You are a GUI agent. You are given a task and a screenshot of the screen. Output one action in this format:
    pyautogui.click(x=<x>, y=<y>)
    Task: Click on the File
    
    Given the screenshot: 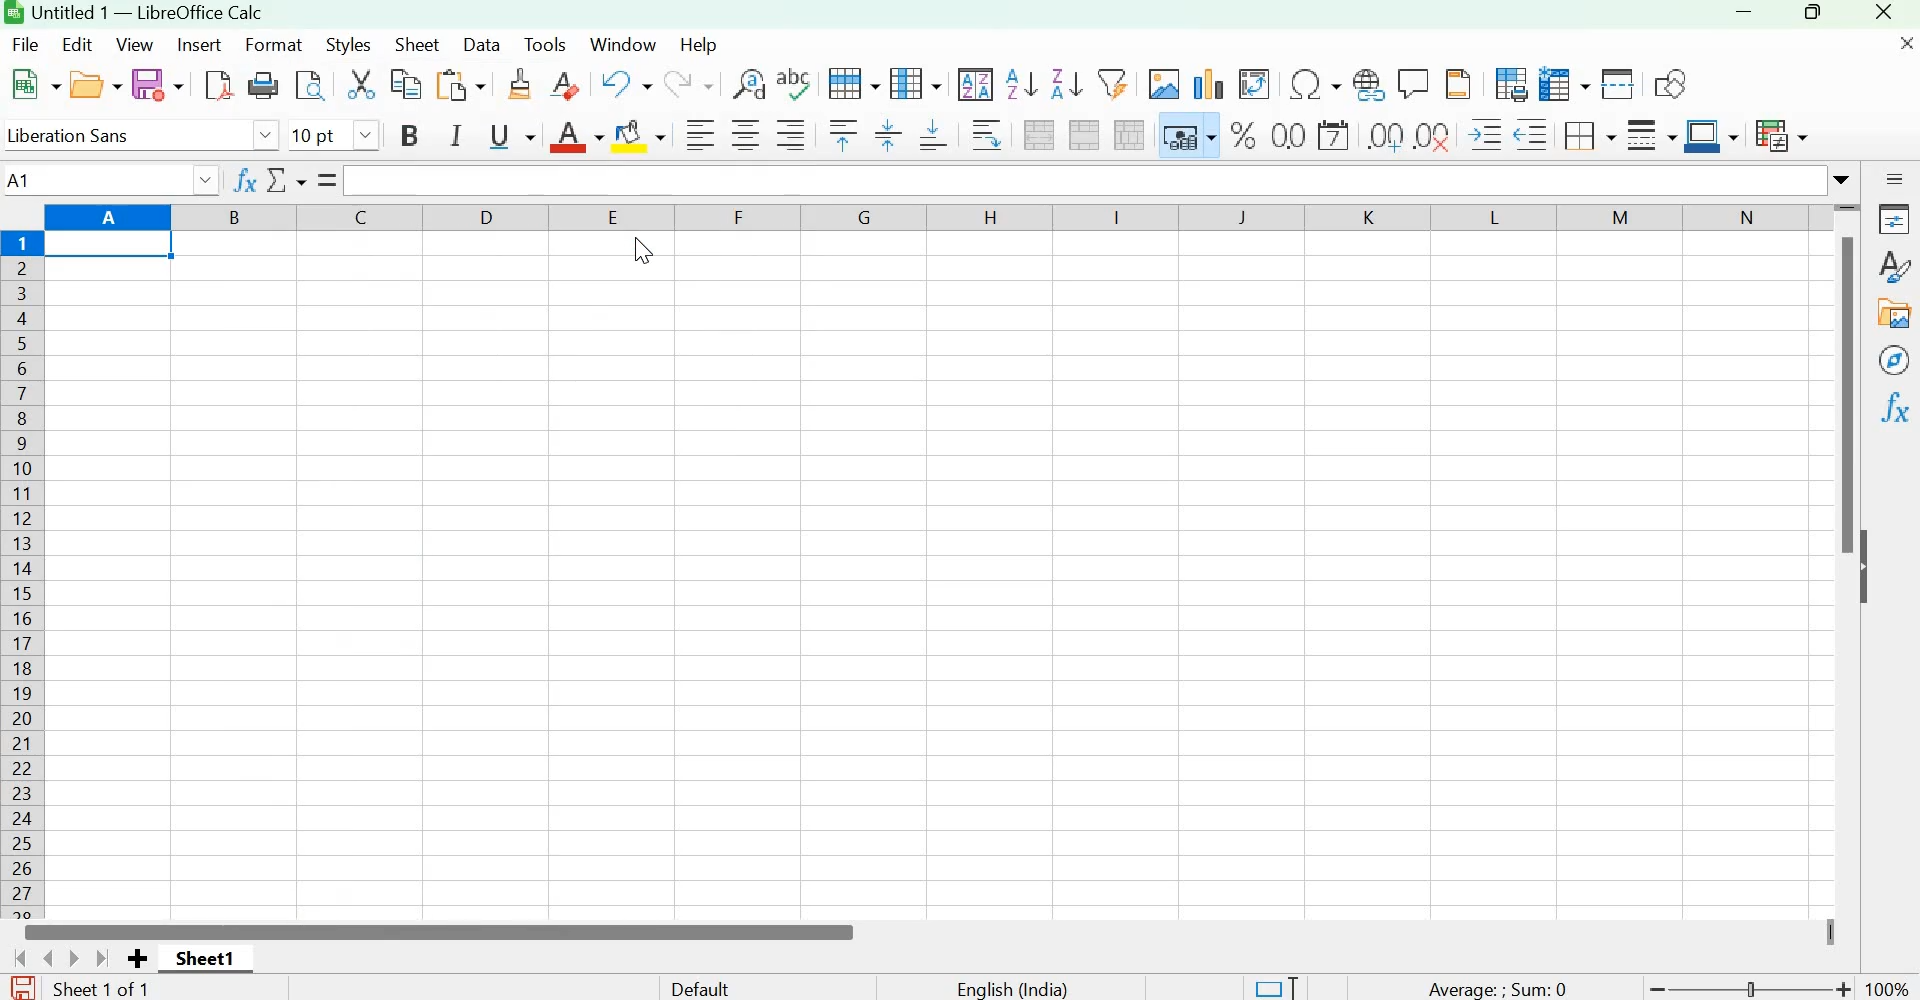 What is the action you would take?
    pyautogui.click(x=28, y=43)
    